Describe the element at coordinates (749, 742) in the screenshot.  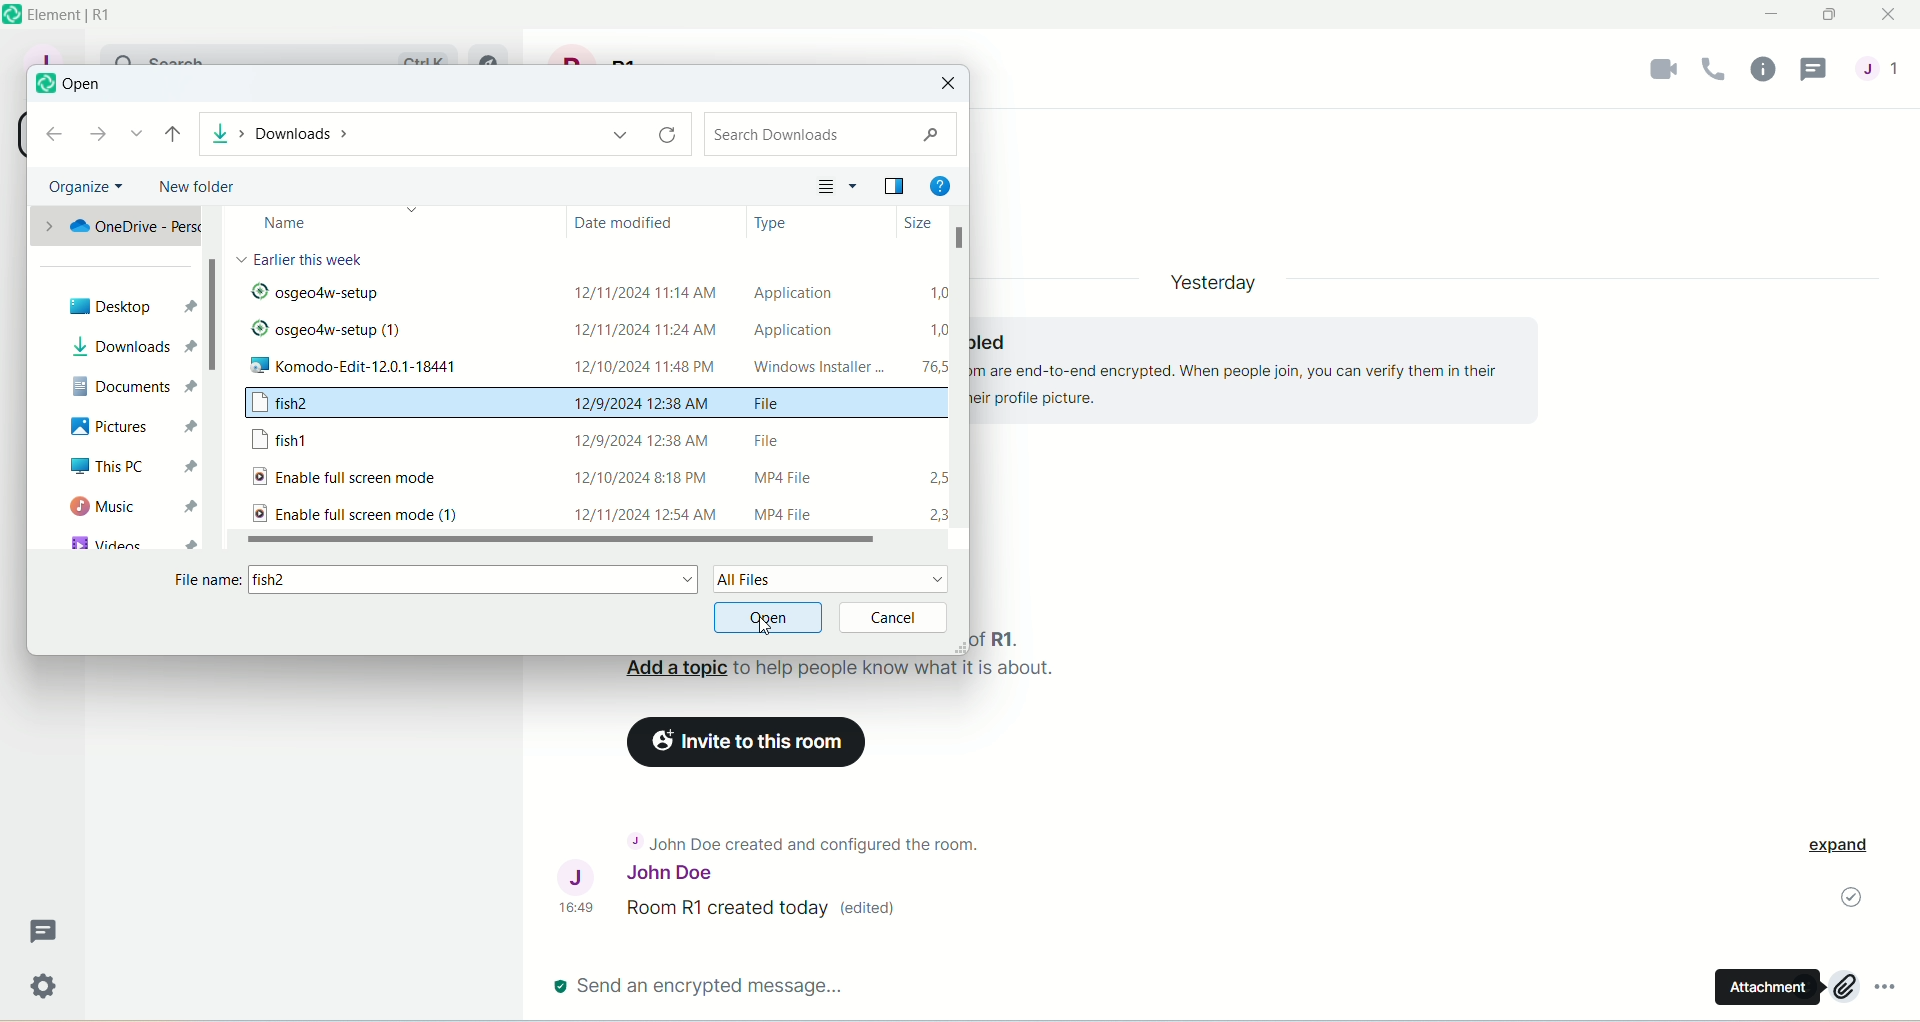
I see `invite to this room` at that location.